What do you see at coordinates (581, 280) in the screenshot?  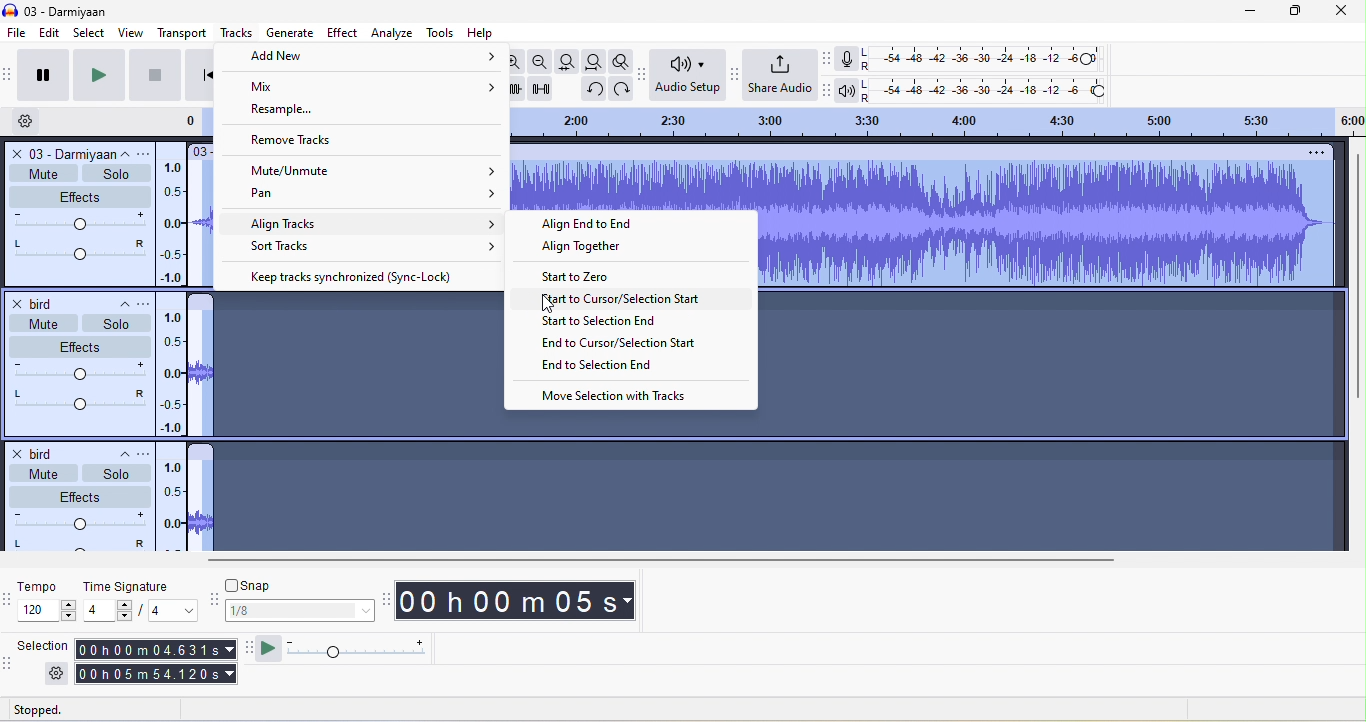 I see `start to zero` at bounding box center [581, 280].